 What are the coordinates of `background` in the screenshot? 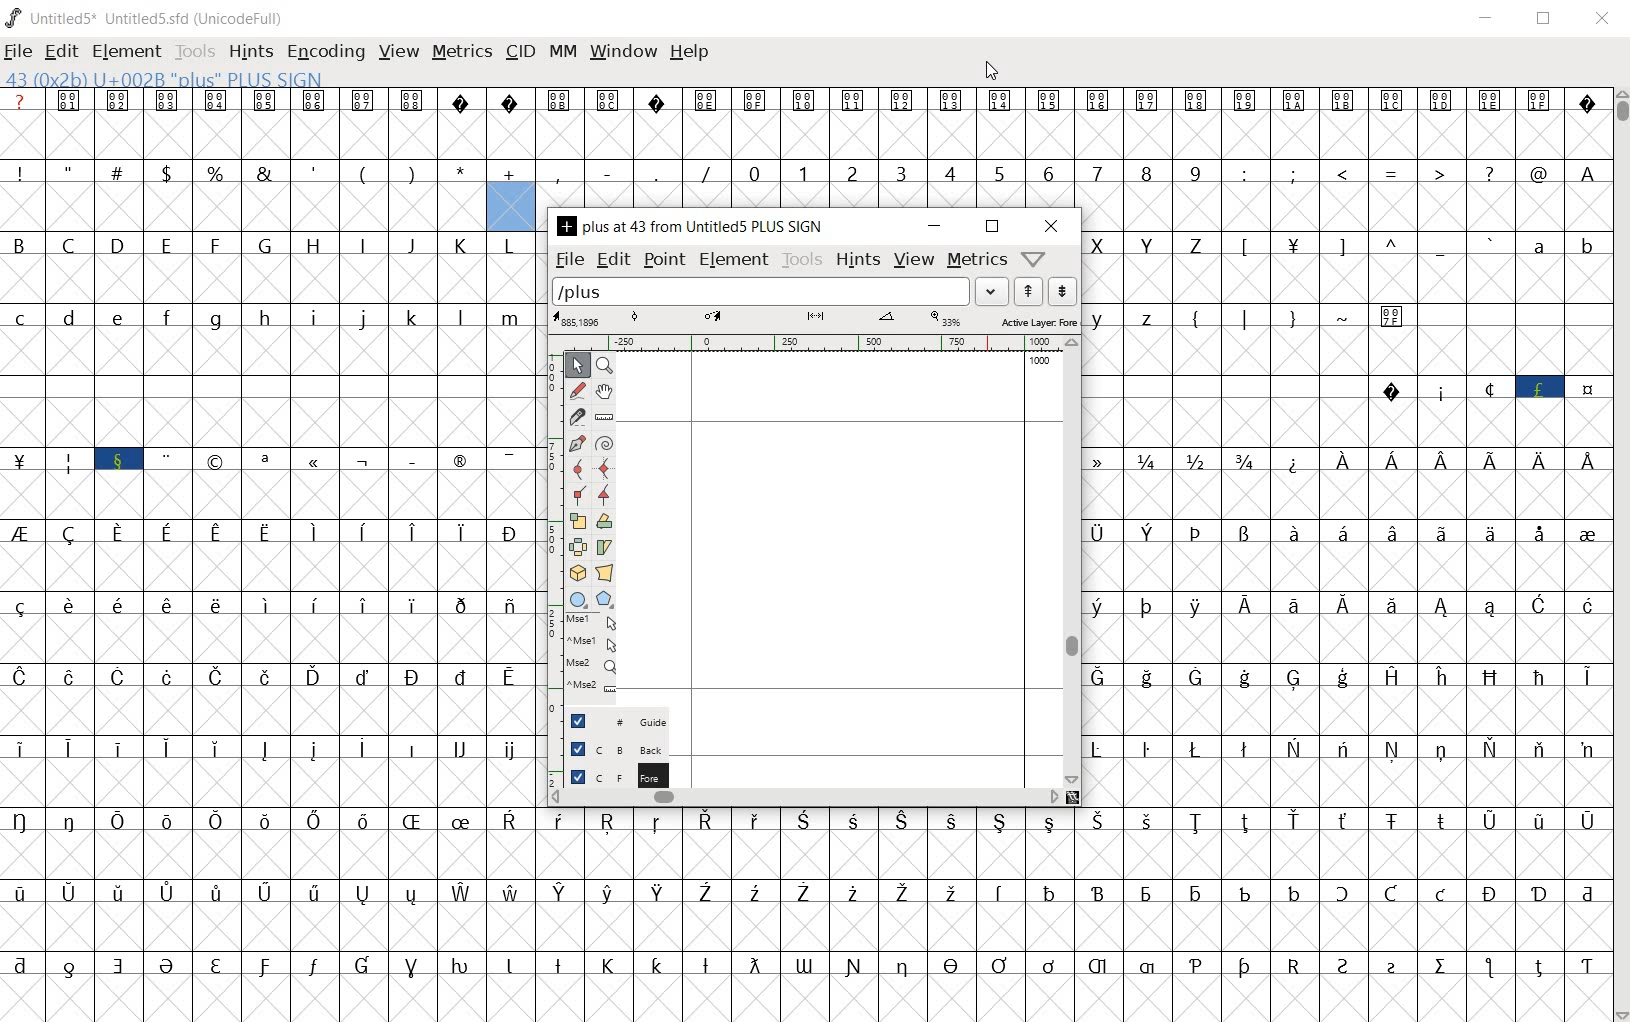 It's located at (609, 748).